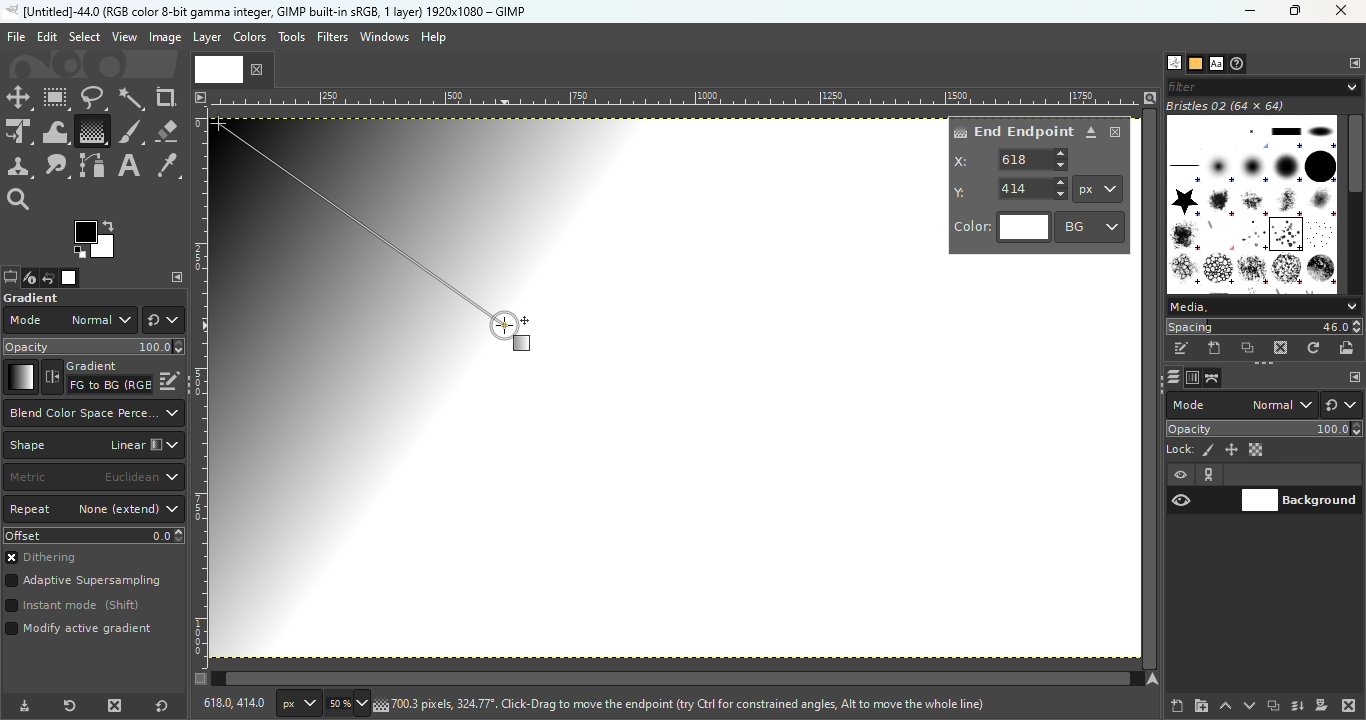  Describe the element at coordinates (166, 705) in the screenshot. I see `Reset to default values` at that location.